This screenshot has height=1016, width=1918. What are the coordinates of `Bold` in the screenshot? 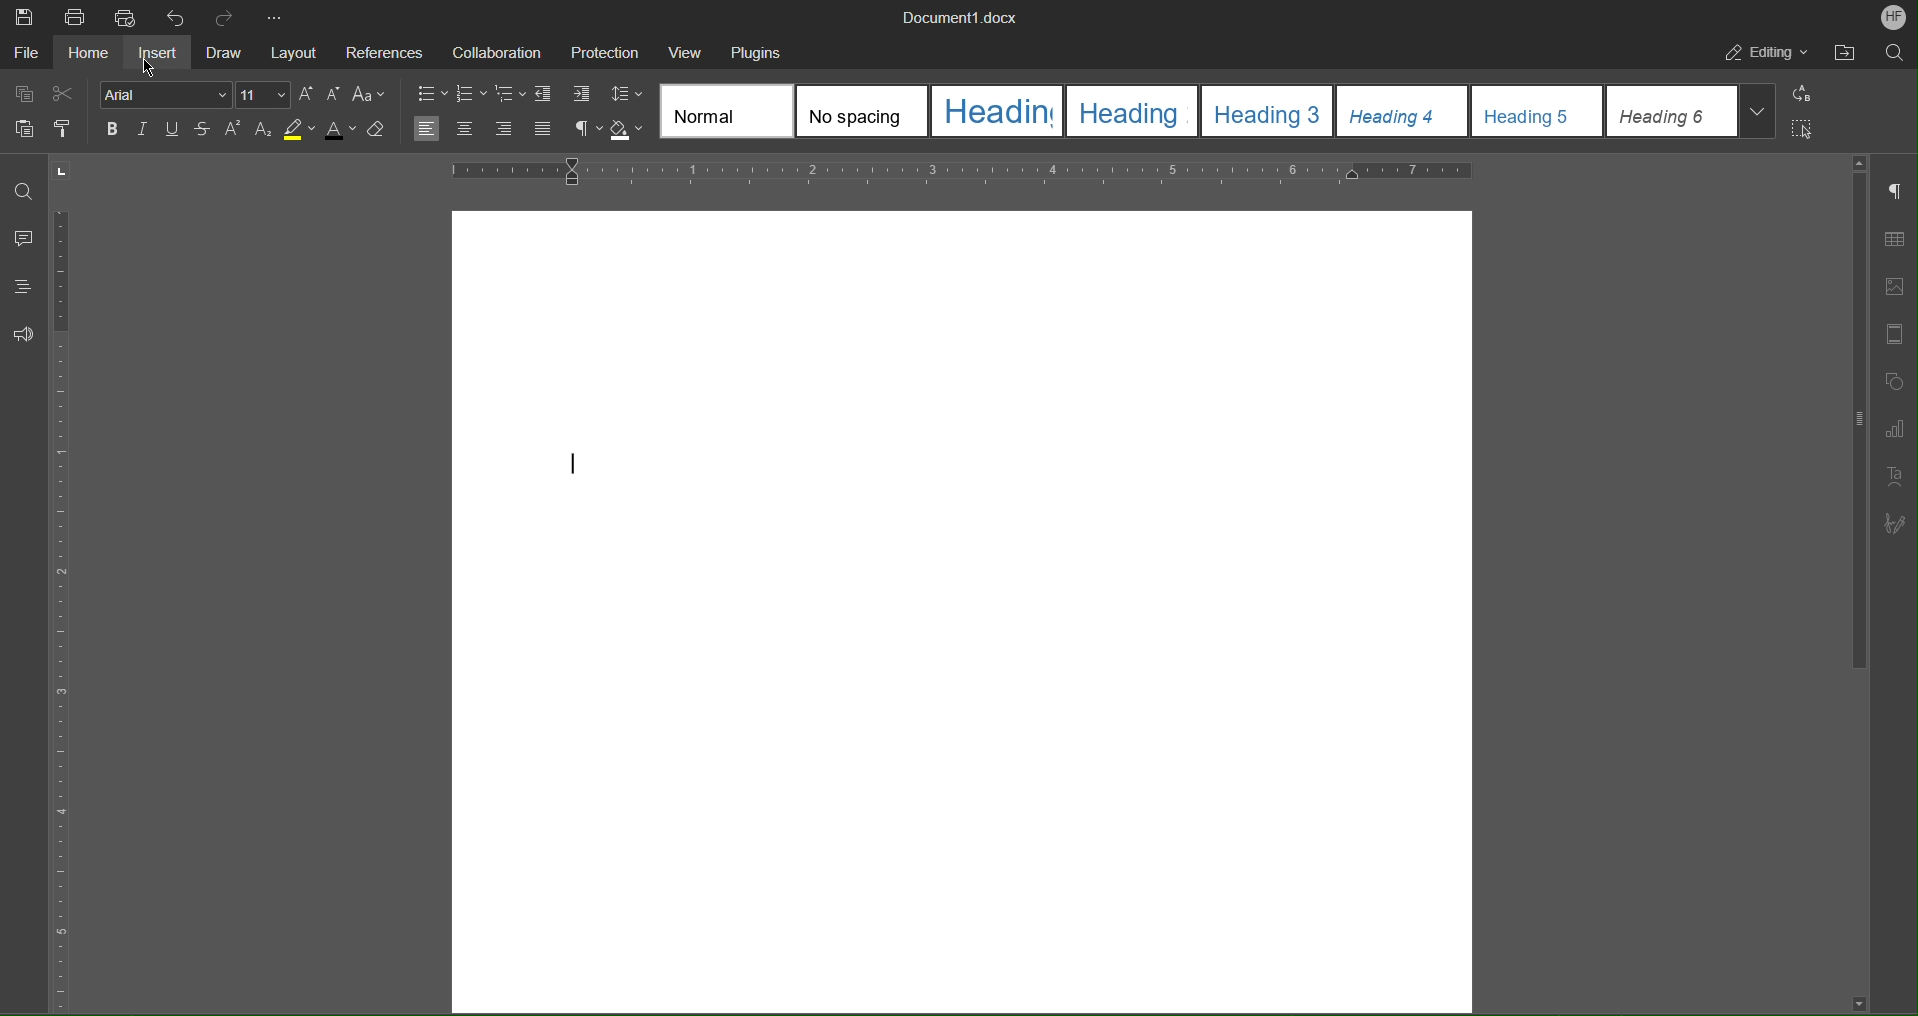 It's located at (115, 129).